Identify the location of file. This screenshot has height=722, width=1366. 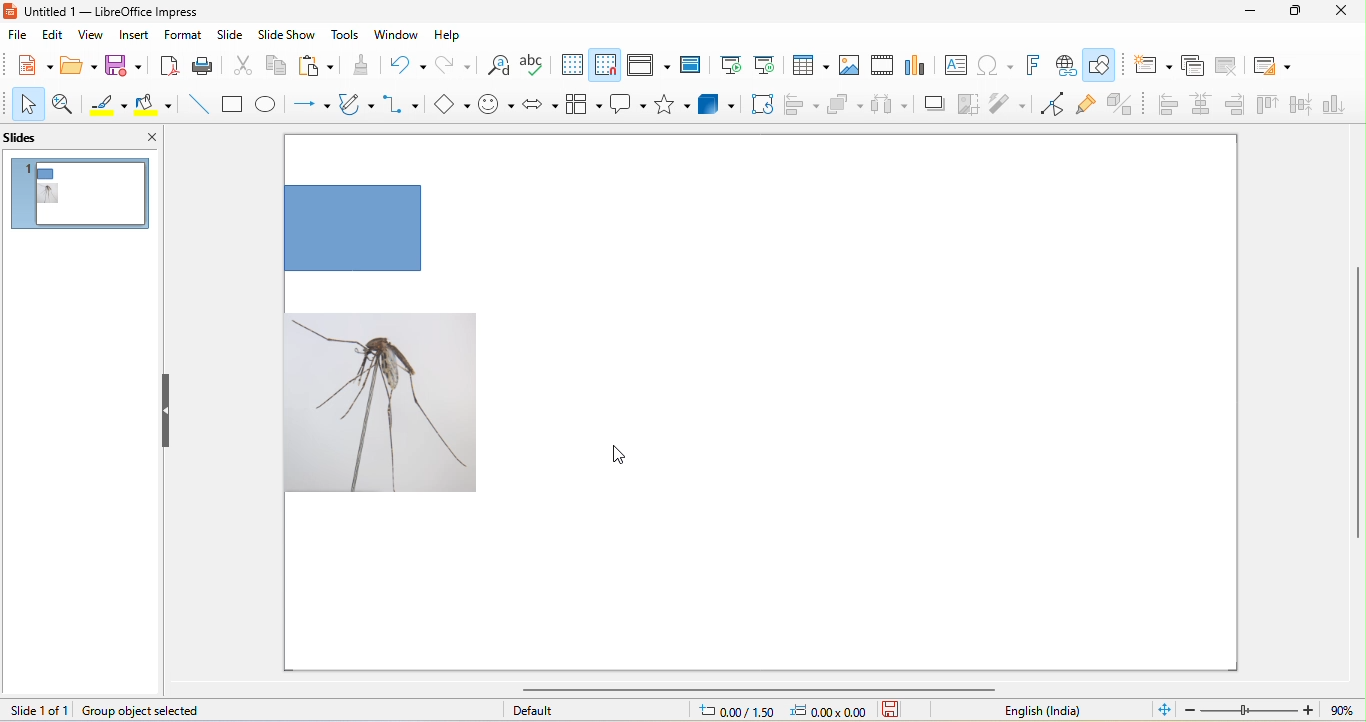
(17, 36).